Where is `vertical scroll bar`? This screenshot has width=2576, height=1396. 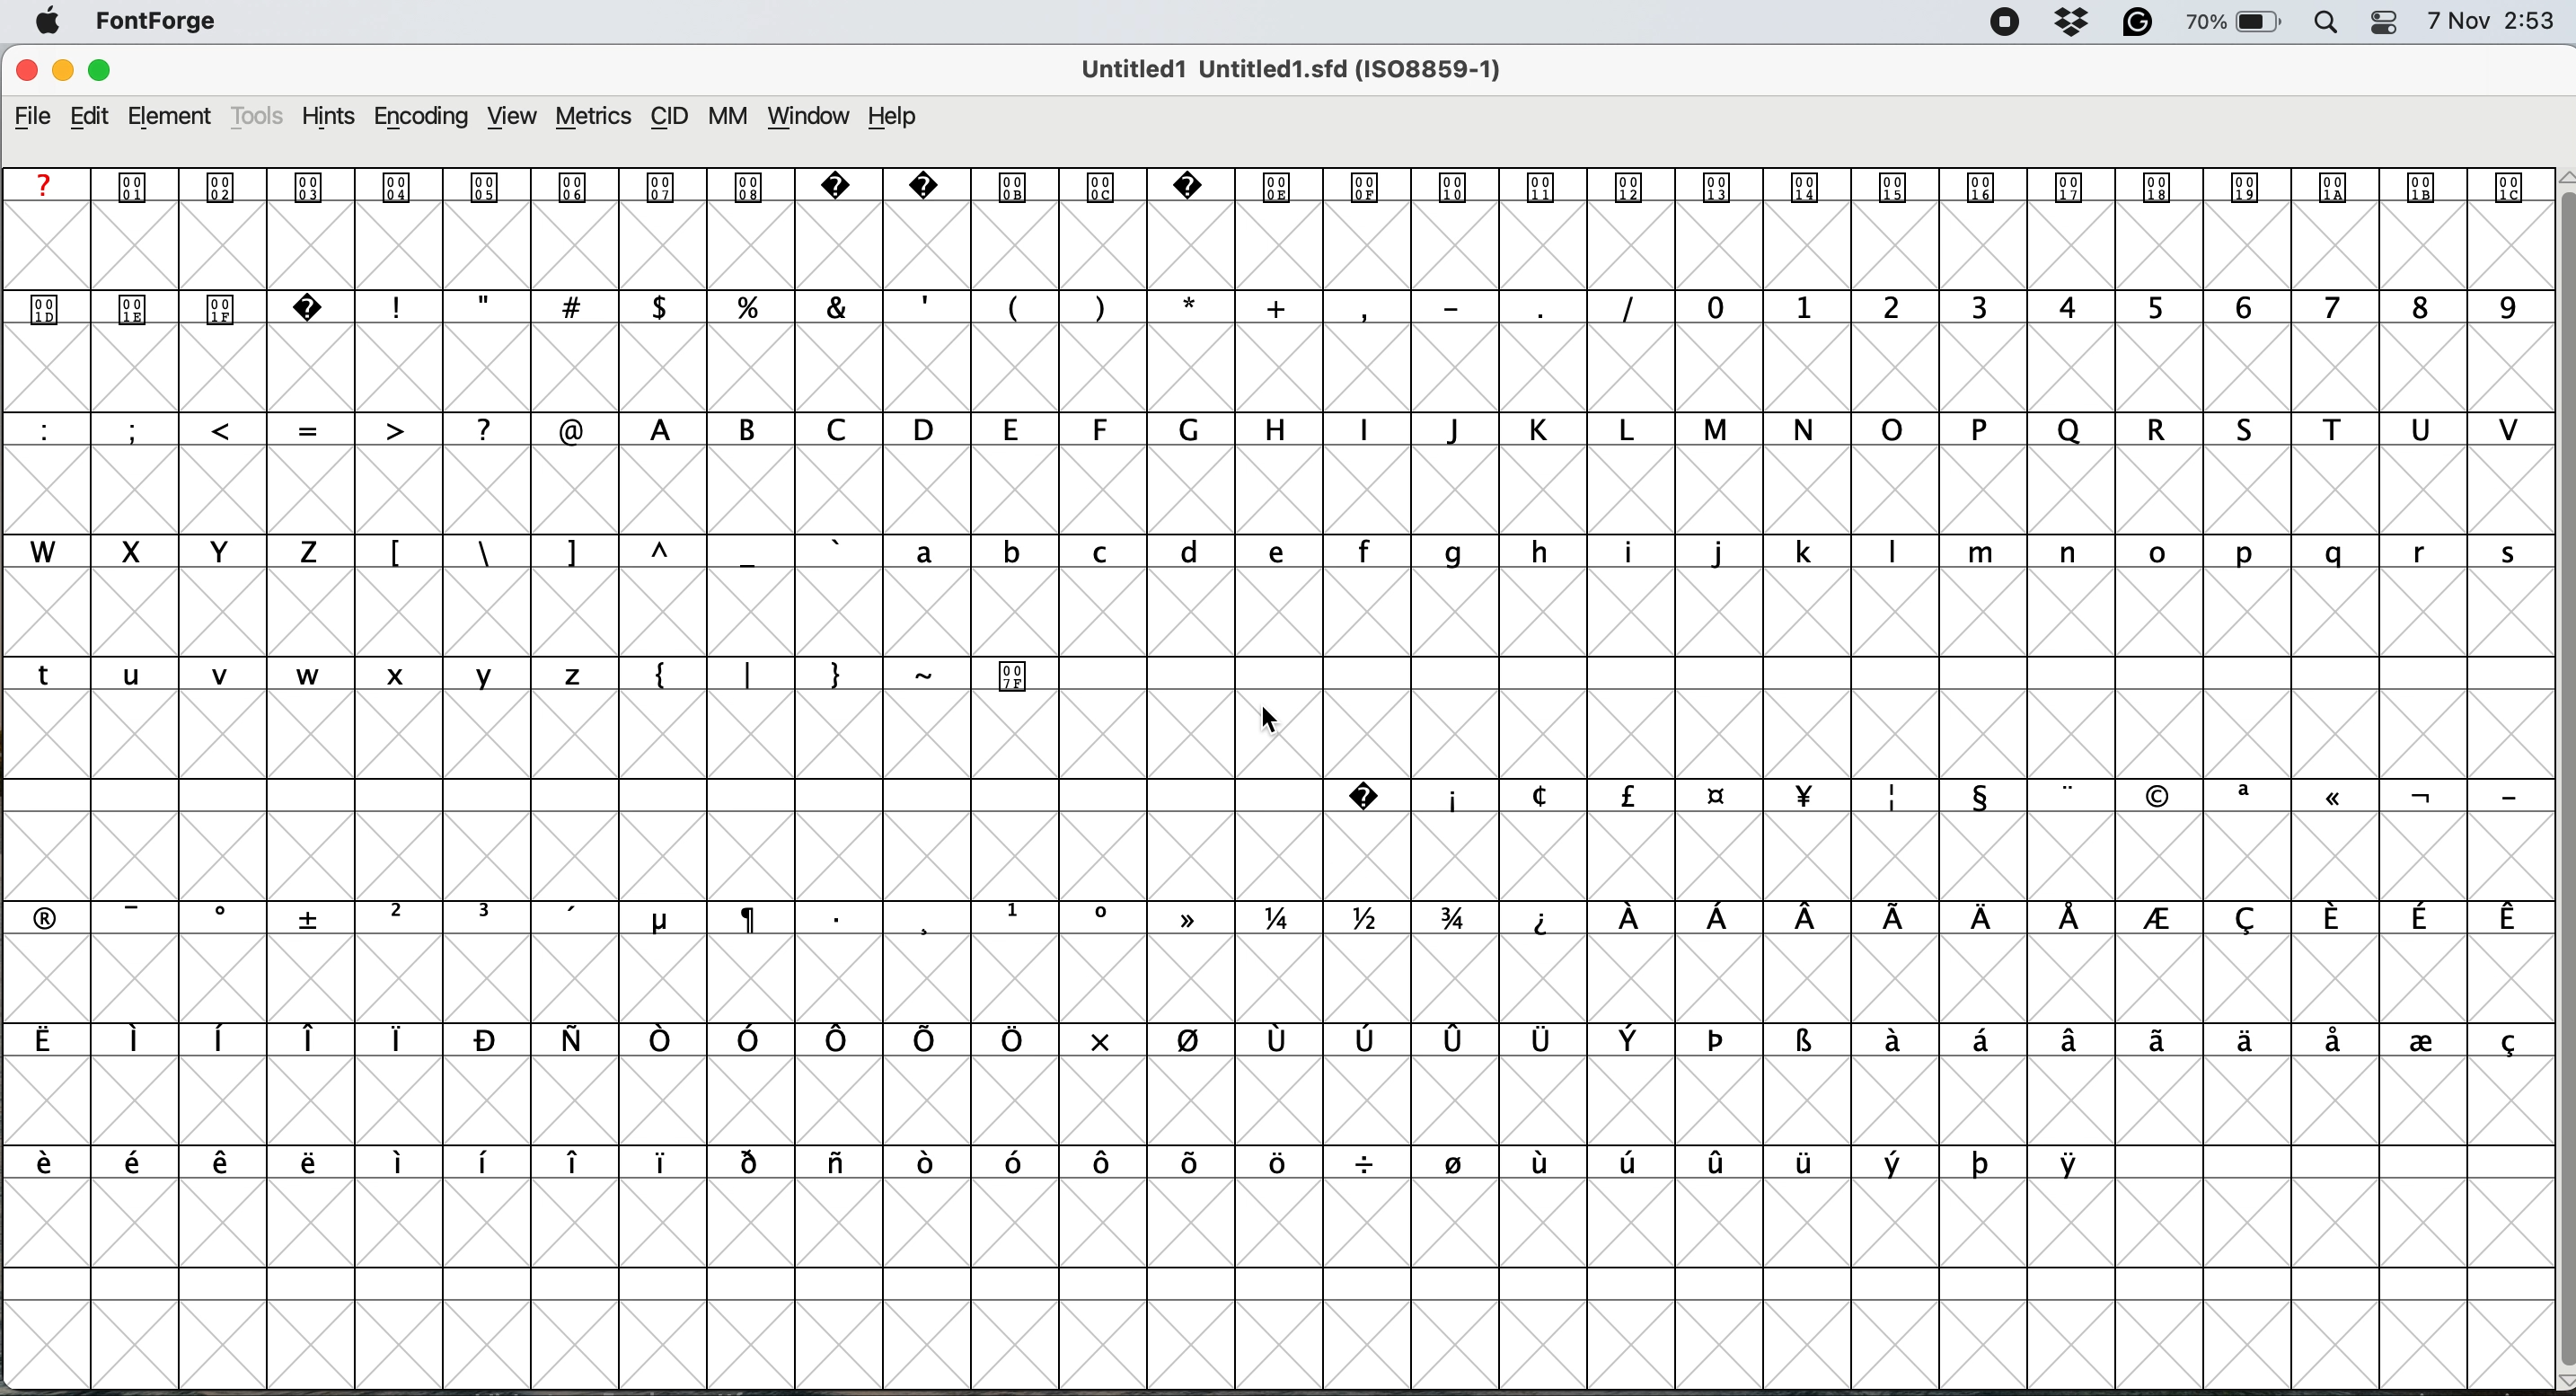
vertical scroll bar is located at coordinates (2553, 774).